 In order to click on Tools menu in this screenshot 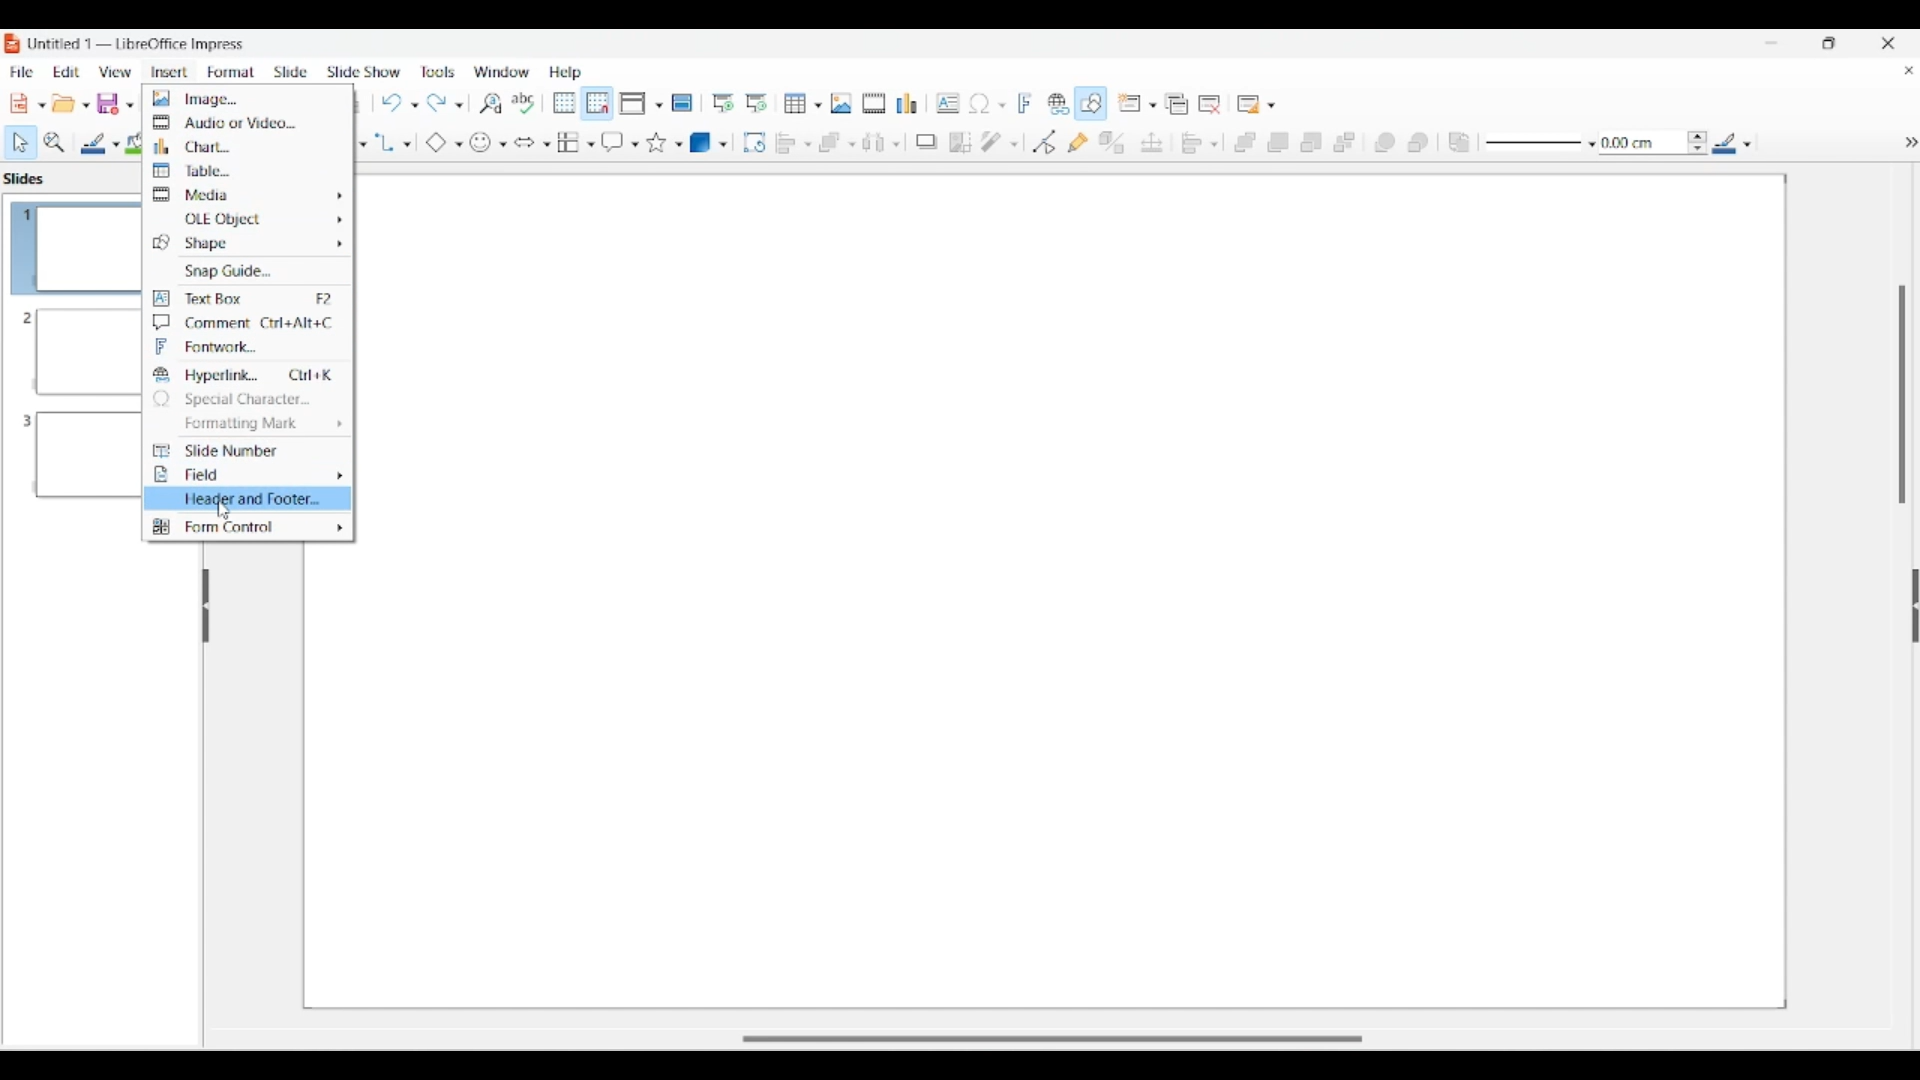, I will do `click(438, 72)`.